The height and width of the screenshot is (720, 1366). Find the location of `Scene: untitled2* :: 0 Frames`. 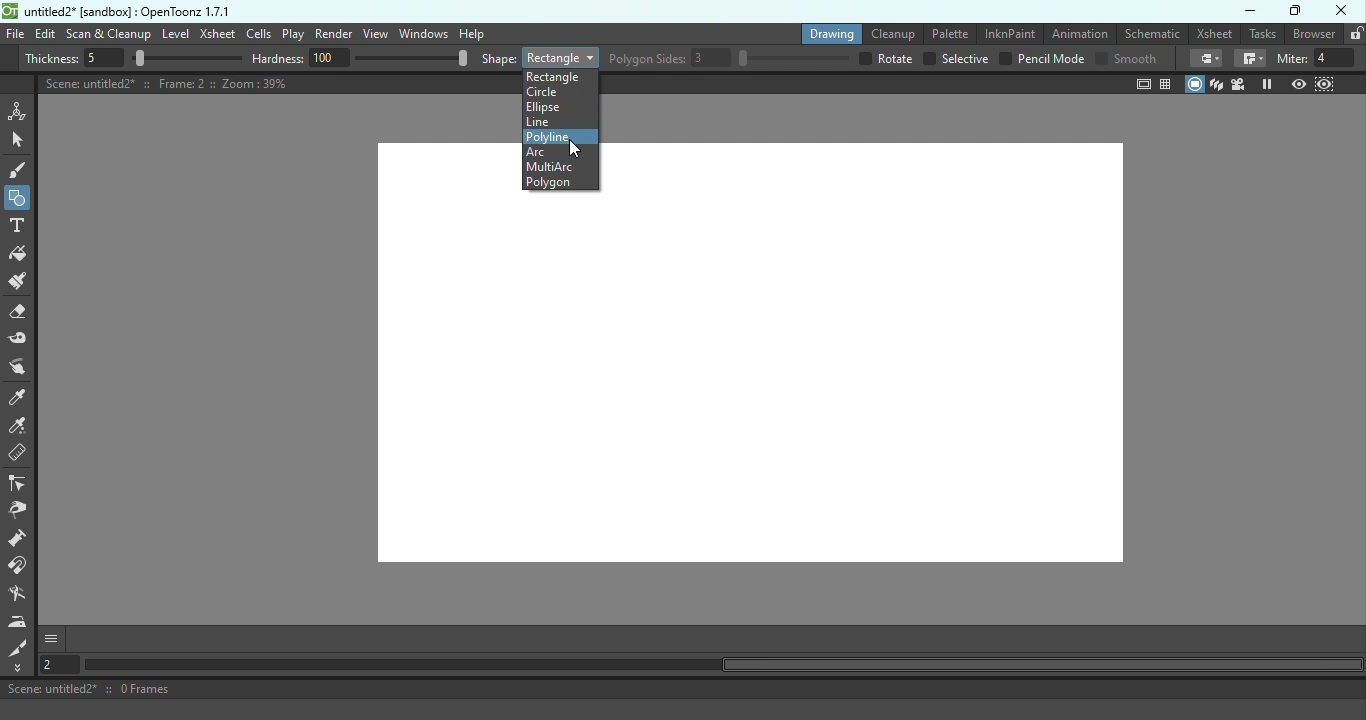

Scene: untitled2* :: 0 Frames is located at coordinates (683, 689).